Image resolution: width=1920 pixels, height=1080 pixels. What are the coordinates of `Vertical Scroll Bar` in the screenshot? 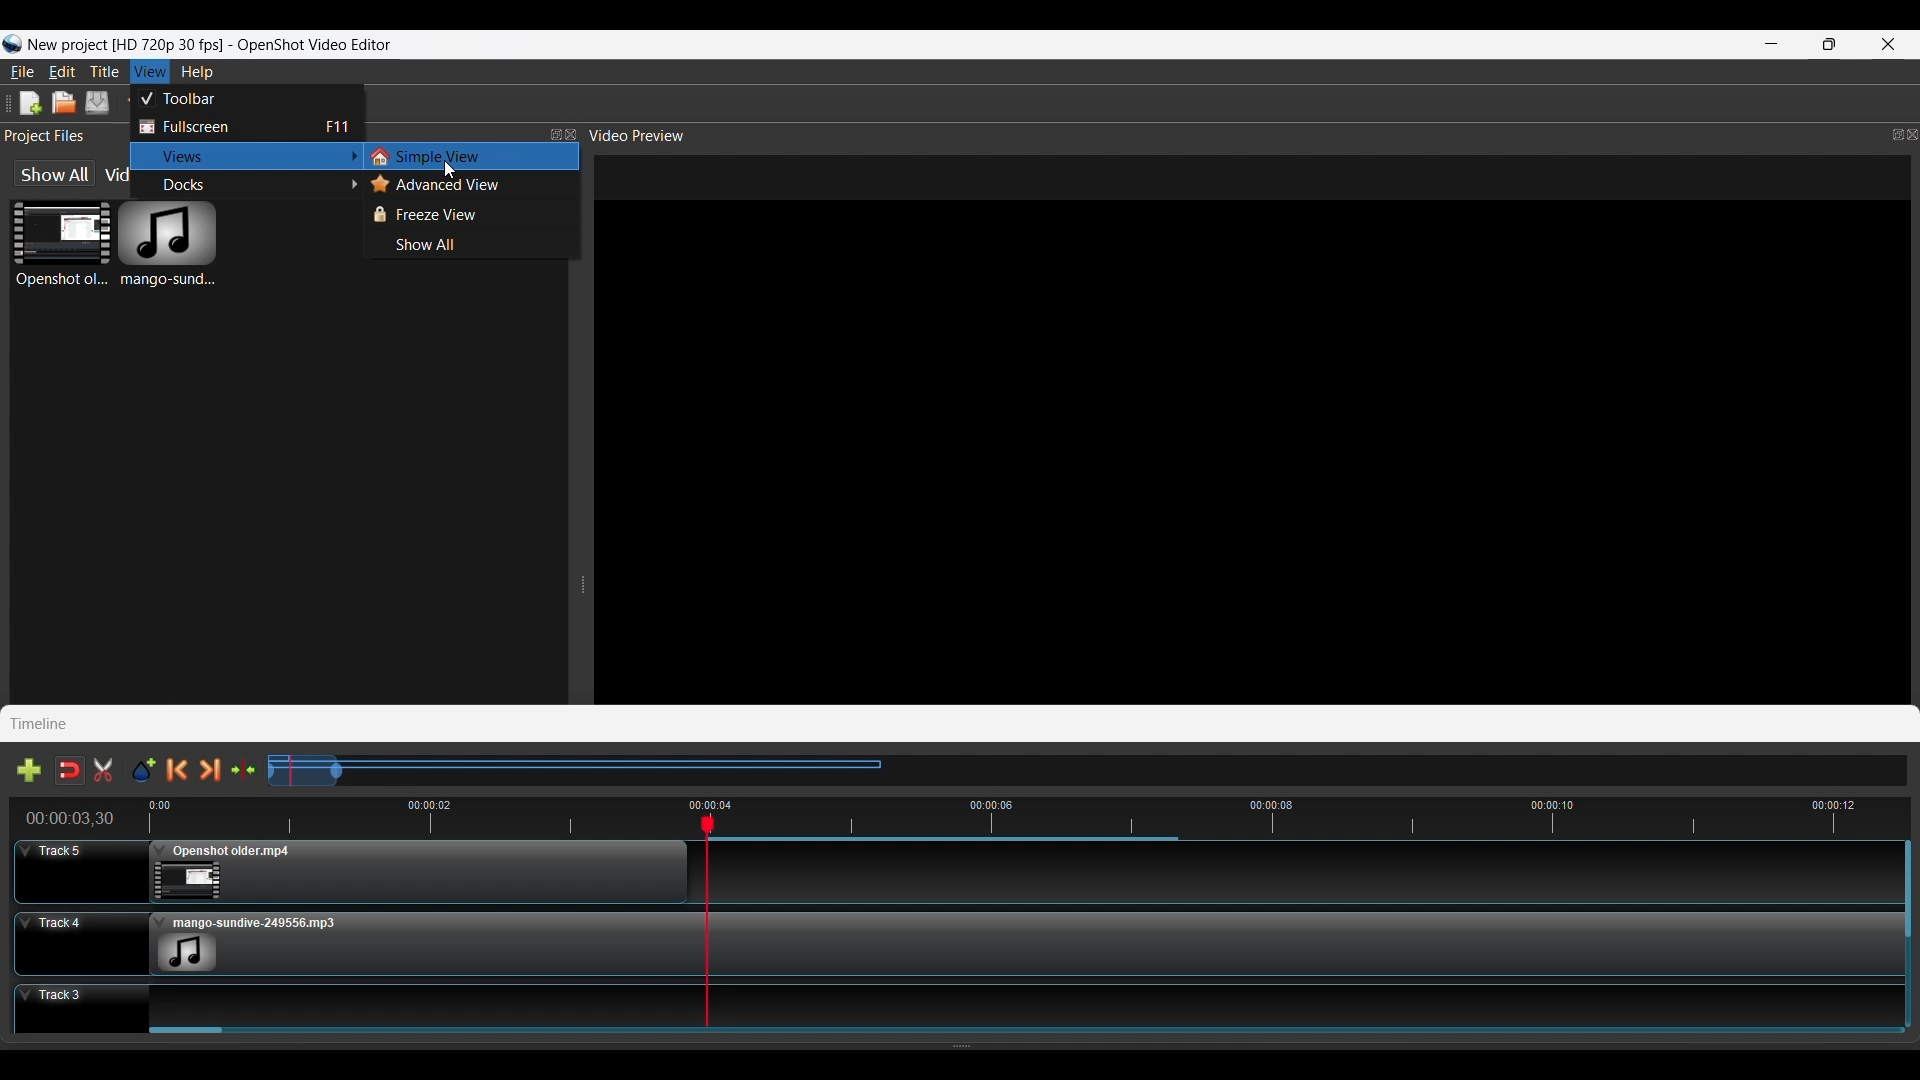 It's located at (1907, 931).